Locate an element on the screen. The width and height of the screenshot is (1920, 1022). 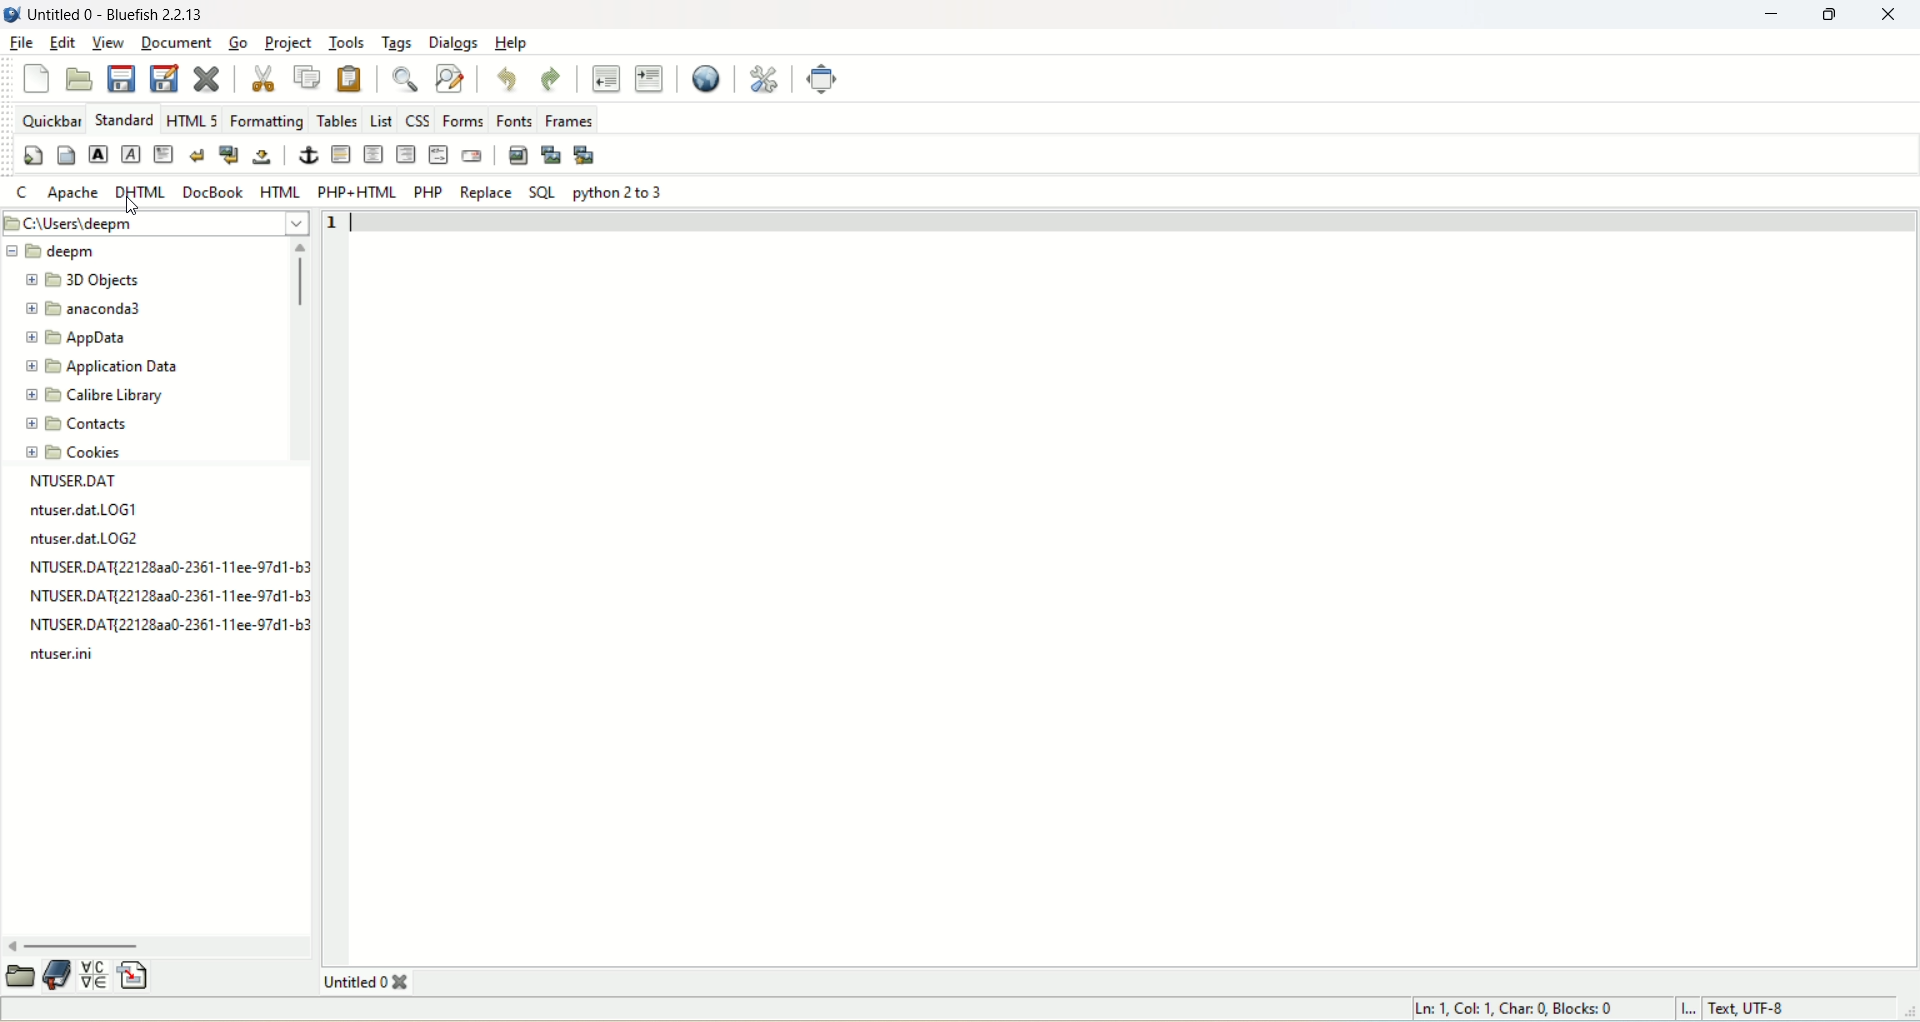
insert images is located at coordinates (517, 153).